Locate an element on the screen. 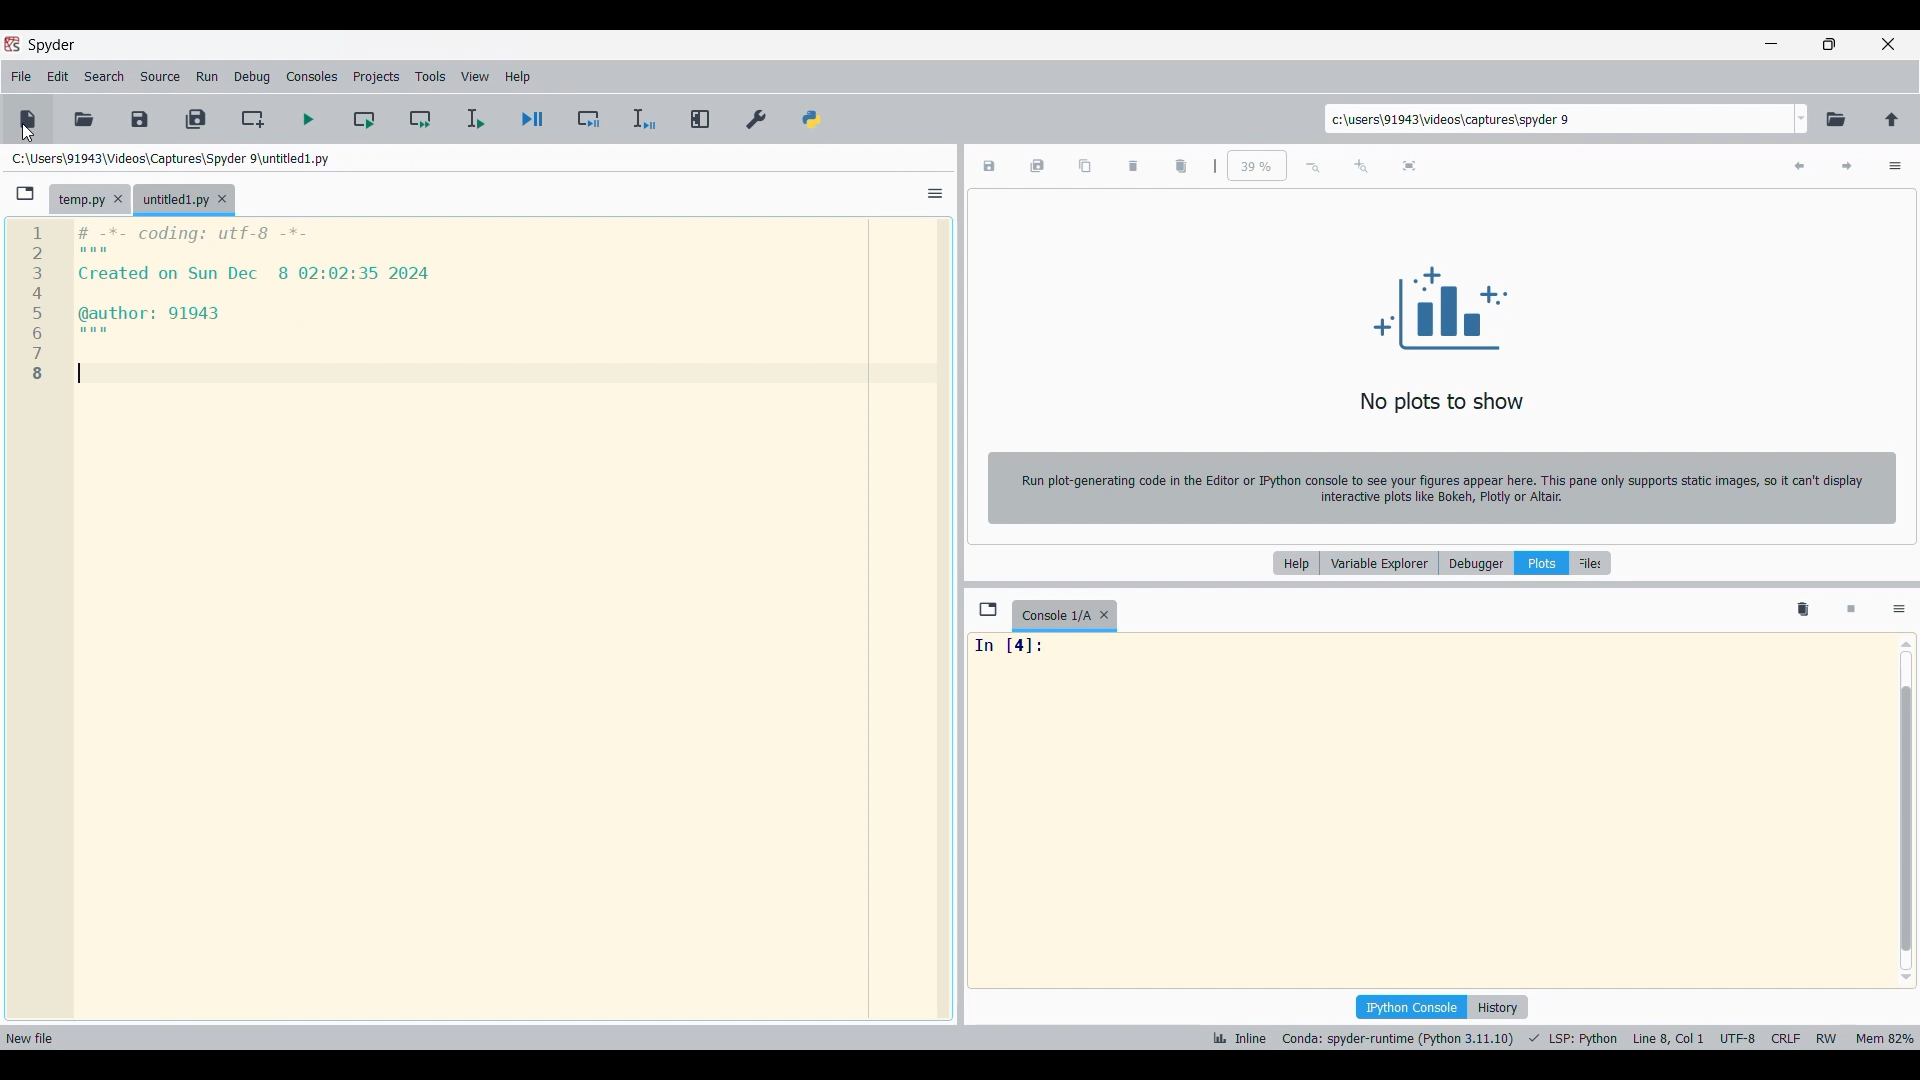 The image size is (1920, 1080). Run current cell is located at coordinates (365, 120).